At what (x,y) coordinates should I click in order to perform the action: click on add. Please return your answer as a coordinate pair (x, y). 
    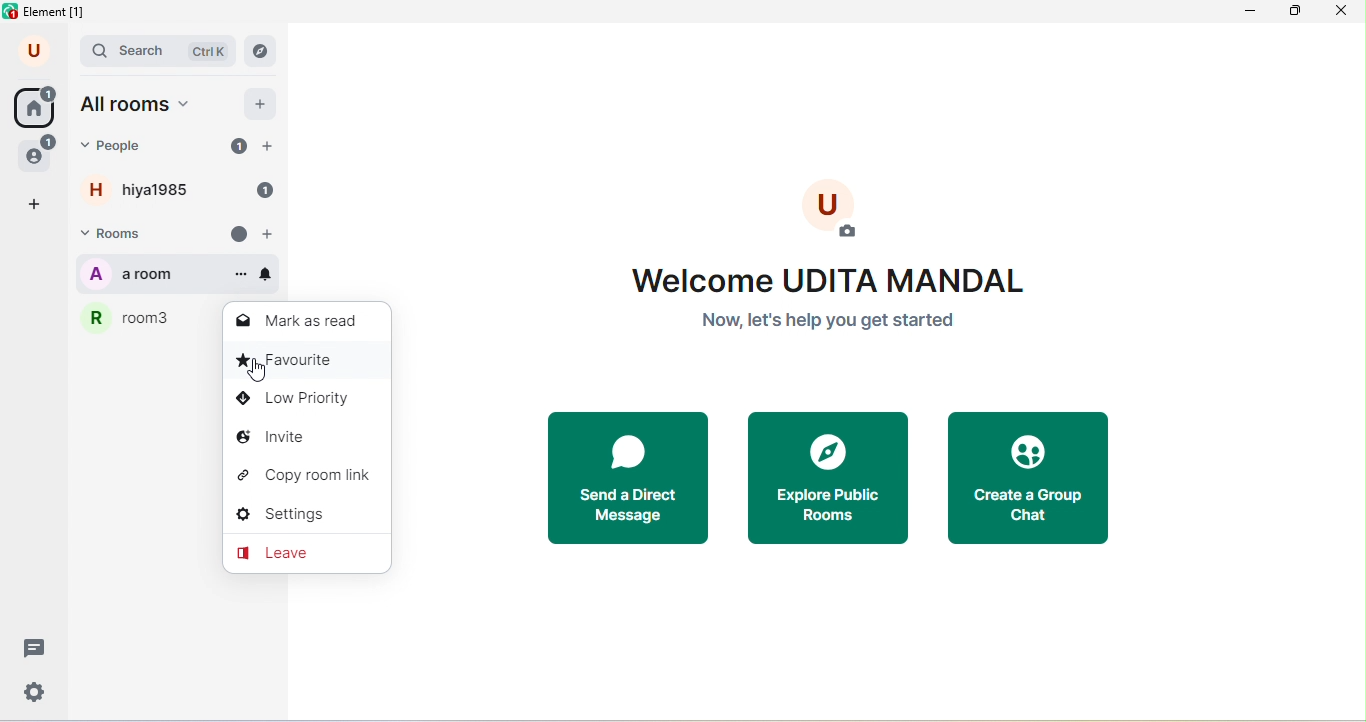
    Looking at the image, I should click on (262, 103).